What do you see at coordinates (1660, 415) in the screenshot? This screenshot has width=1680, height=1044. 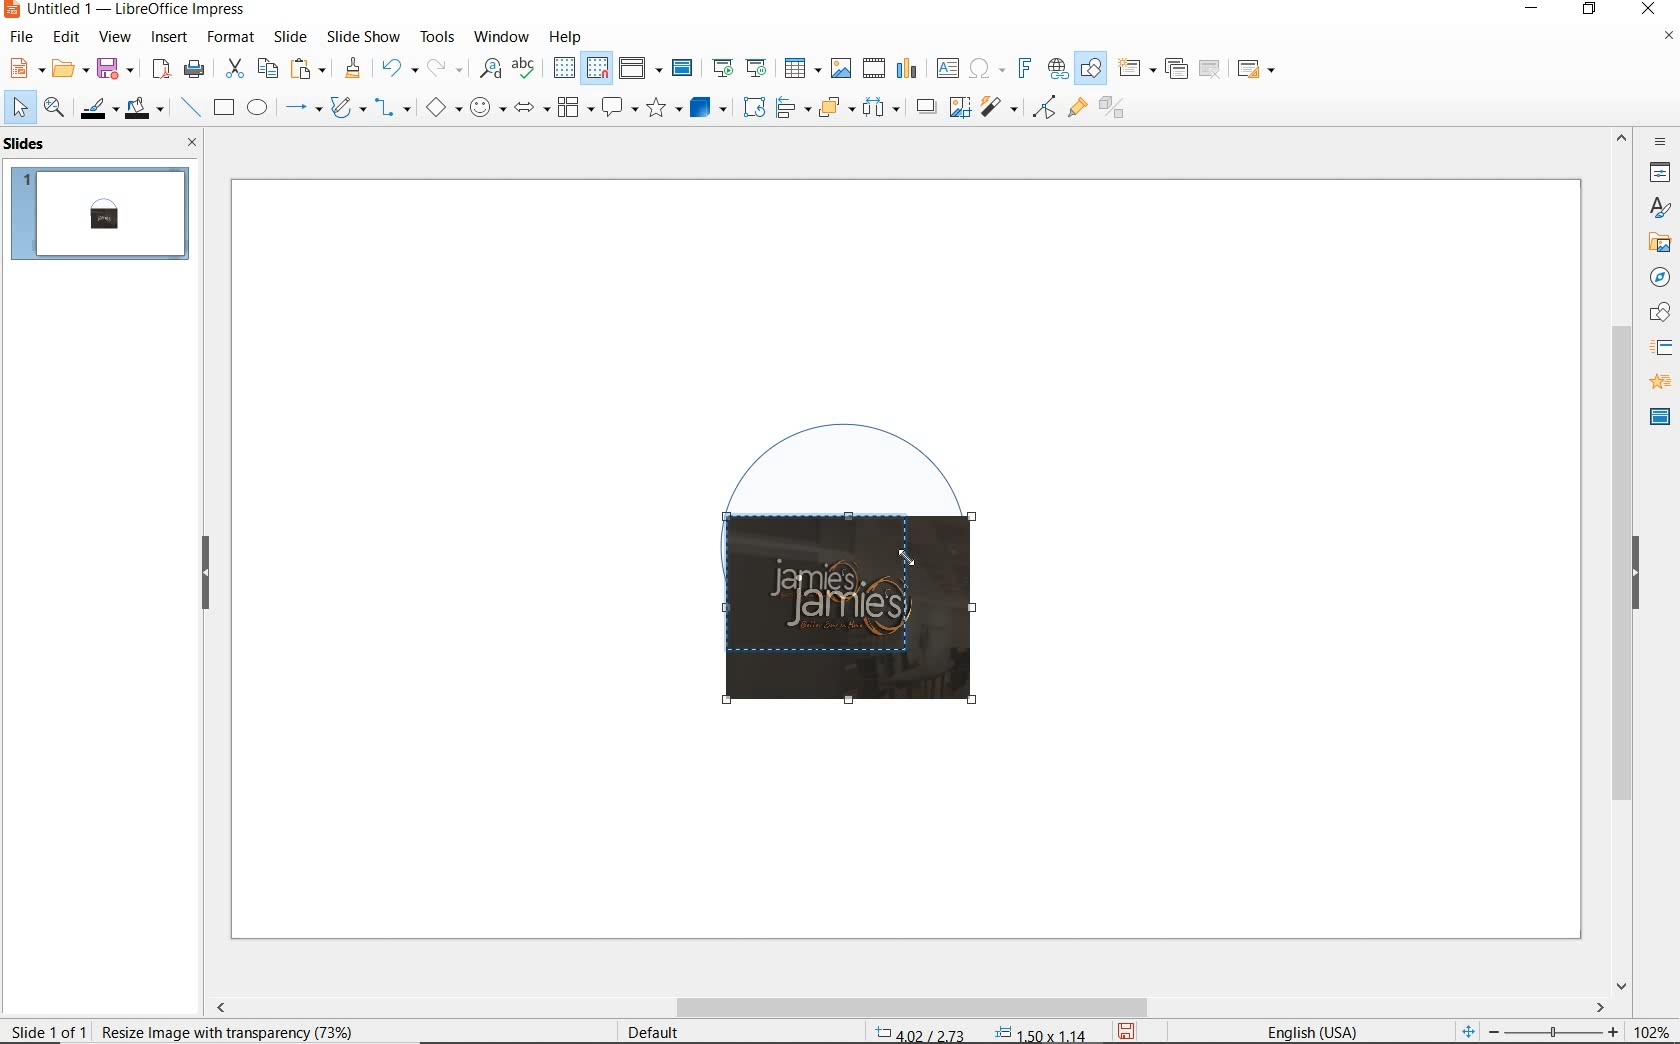 I see `master slide` at bounding box center [1660, 415].